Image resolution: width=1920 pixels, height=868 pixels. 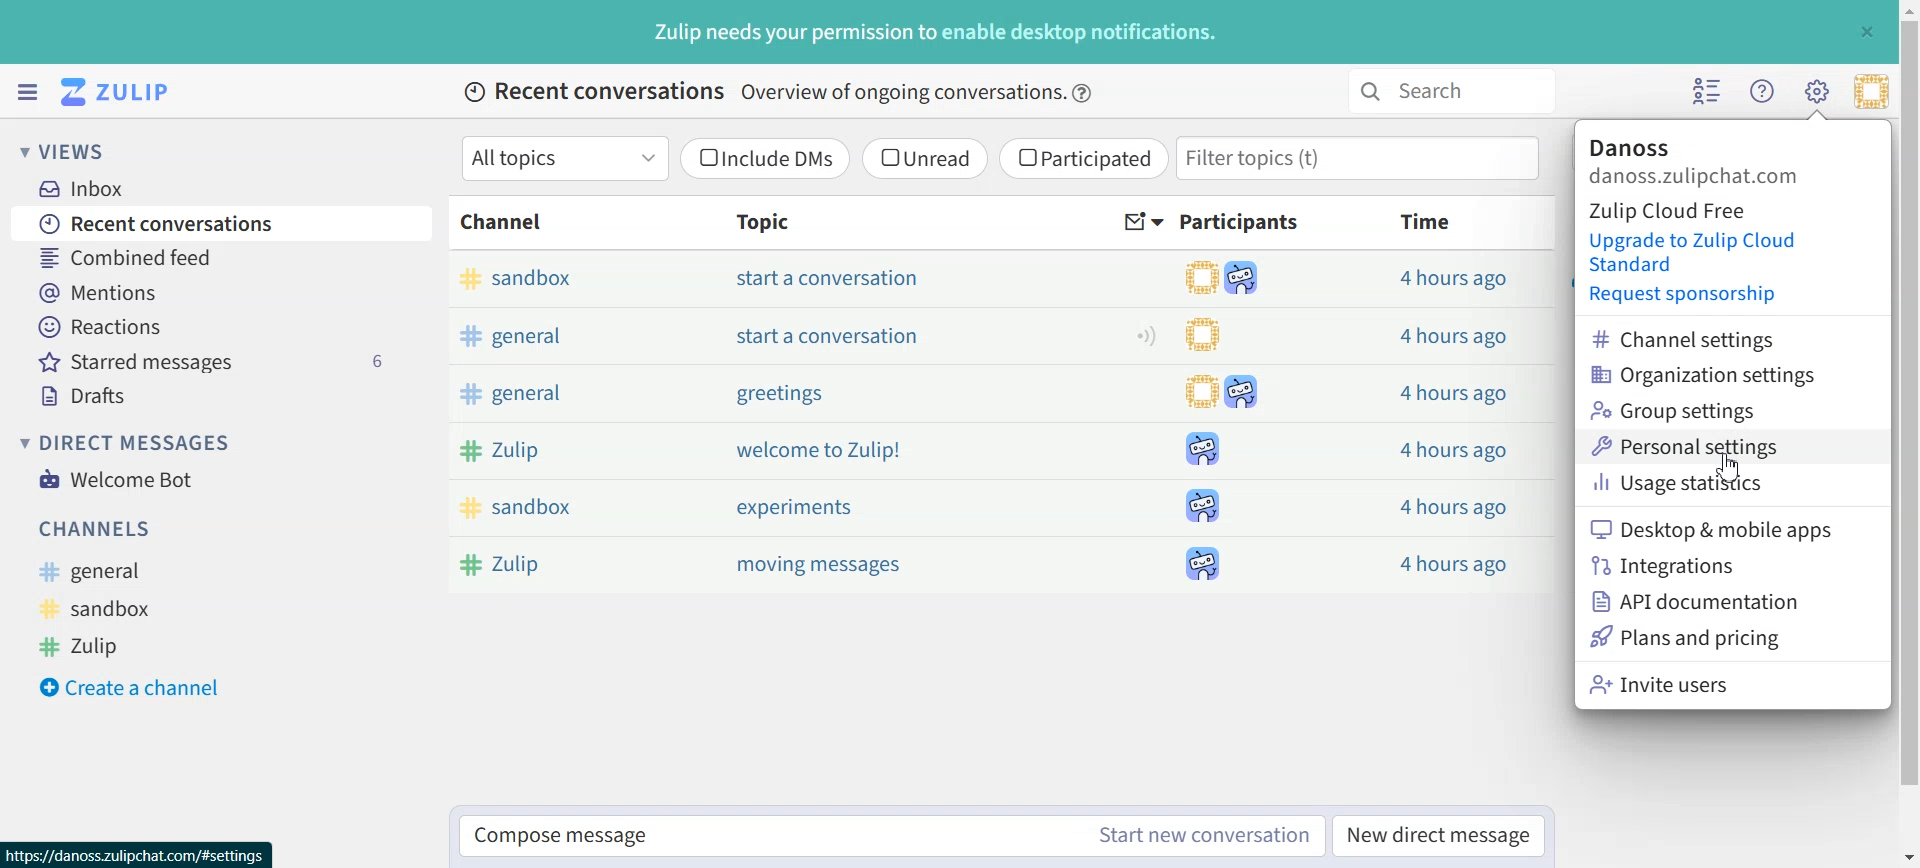 What do you see at coordinates (1454, 506) in the screenshot?
I see `4 hours ago` at bounding box center [1454, 506].